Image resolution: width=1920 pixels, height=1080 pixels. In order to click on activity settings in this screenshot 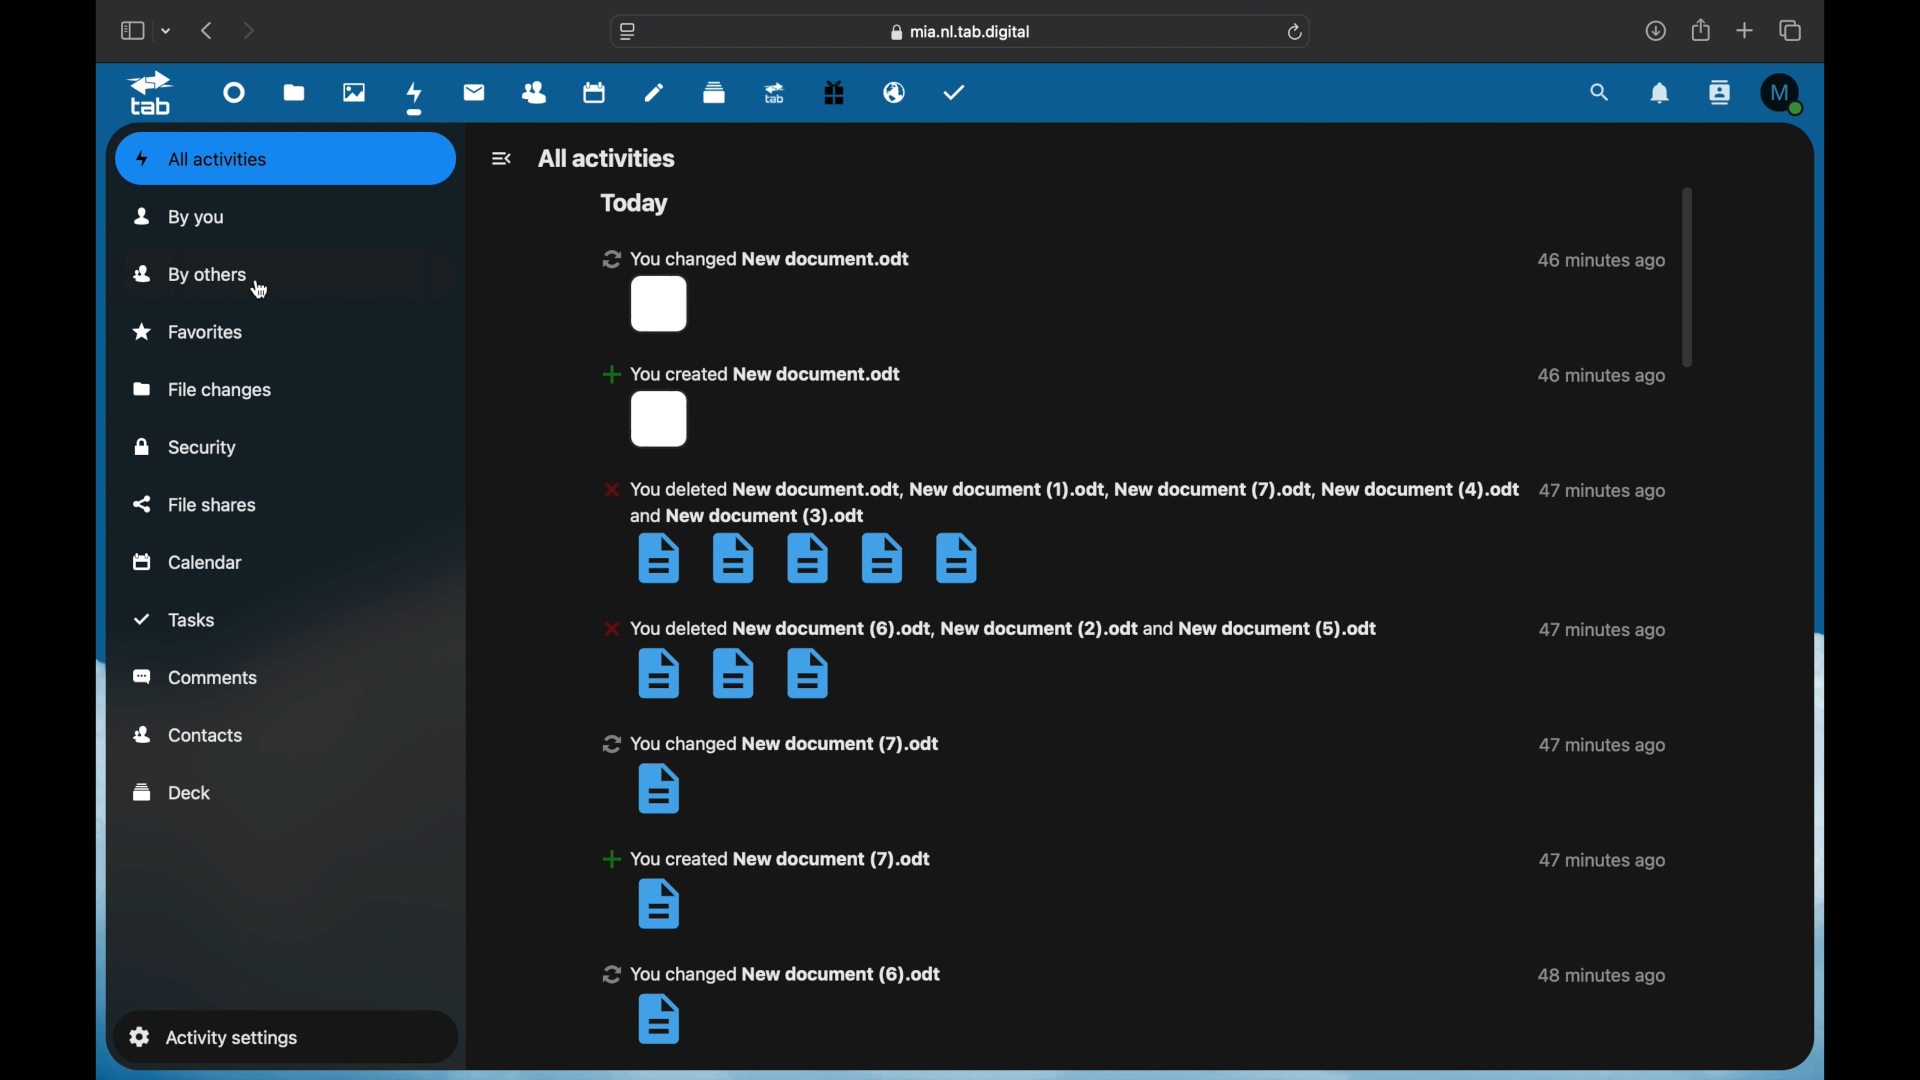, I will do `click(212, 1037)`.